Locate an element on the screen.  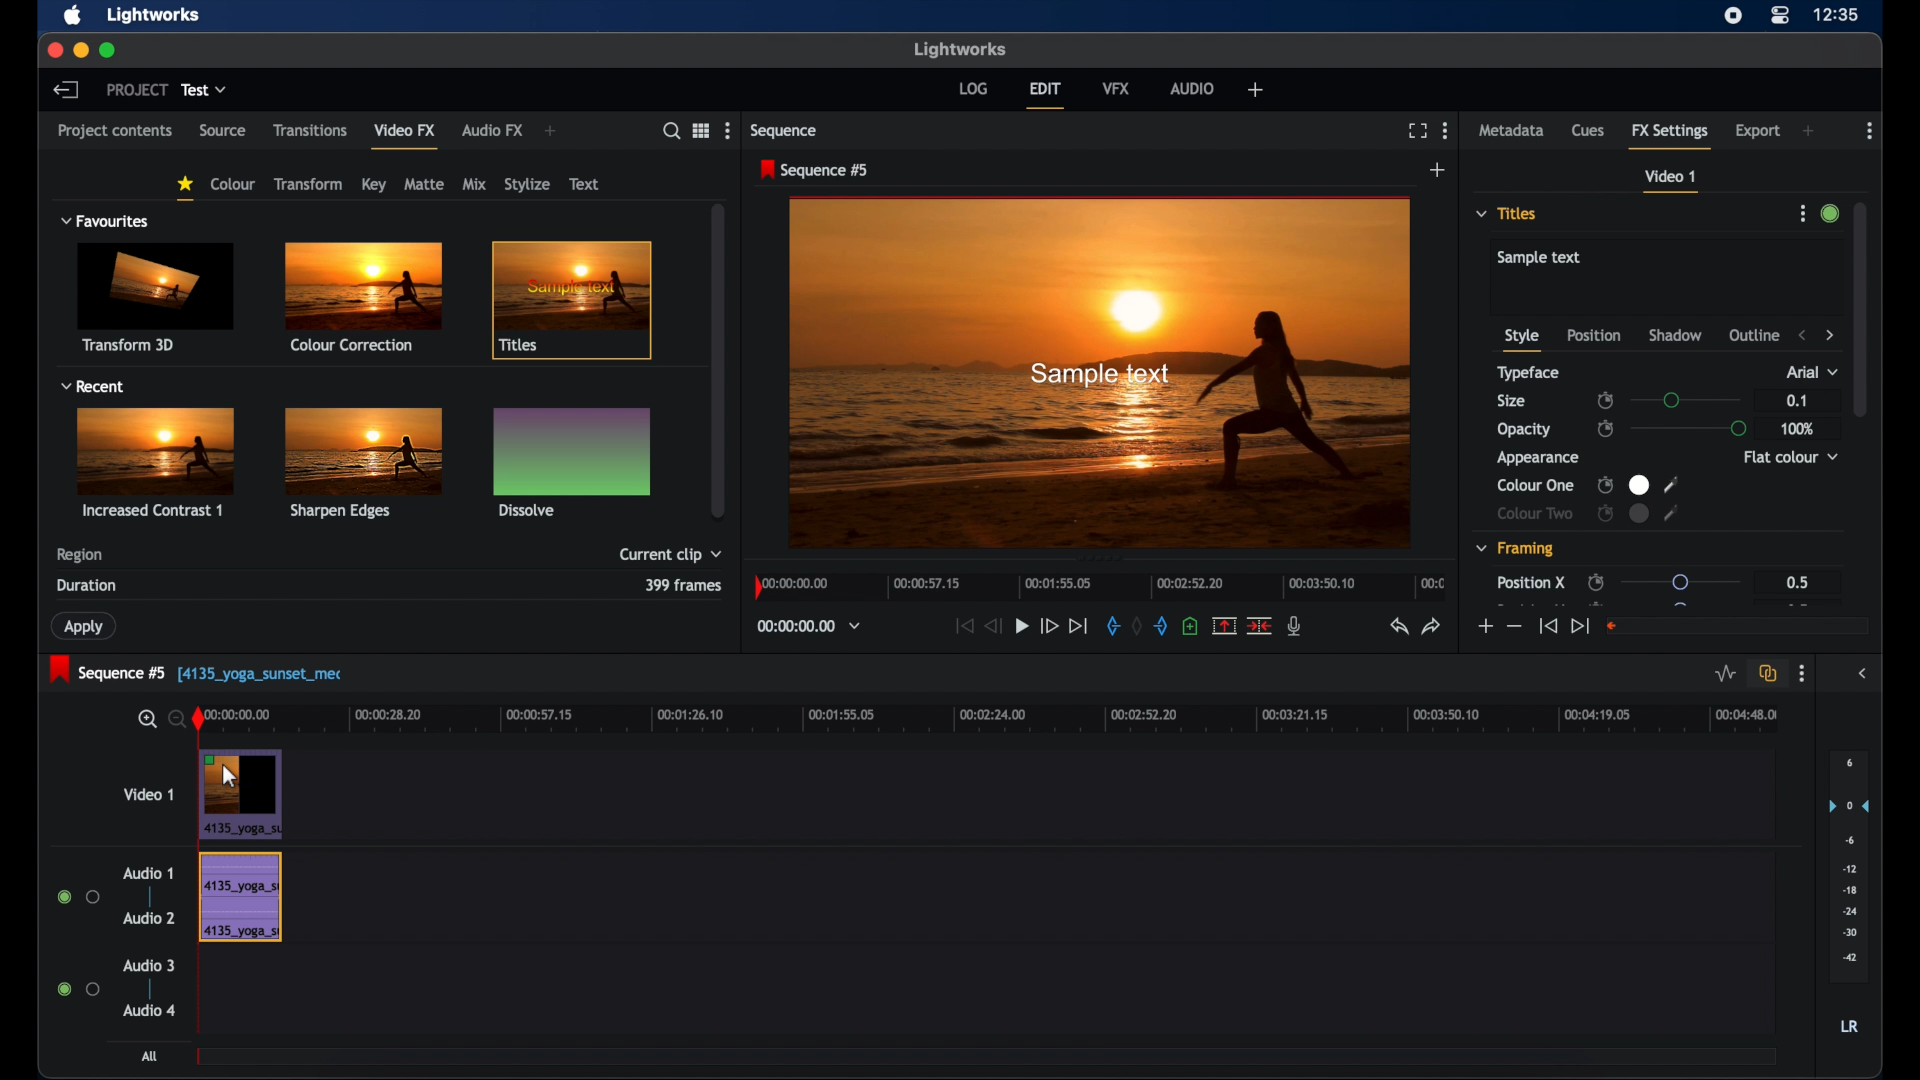
100% is located at coordinates (1800, 428).